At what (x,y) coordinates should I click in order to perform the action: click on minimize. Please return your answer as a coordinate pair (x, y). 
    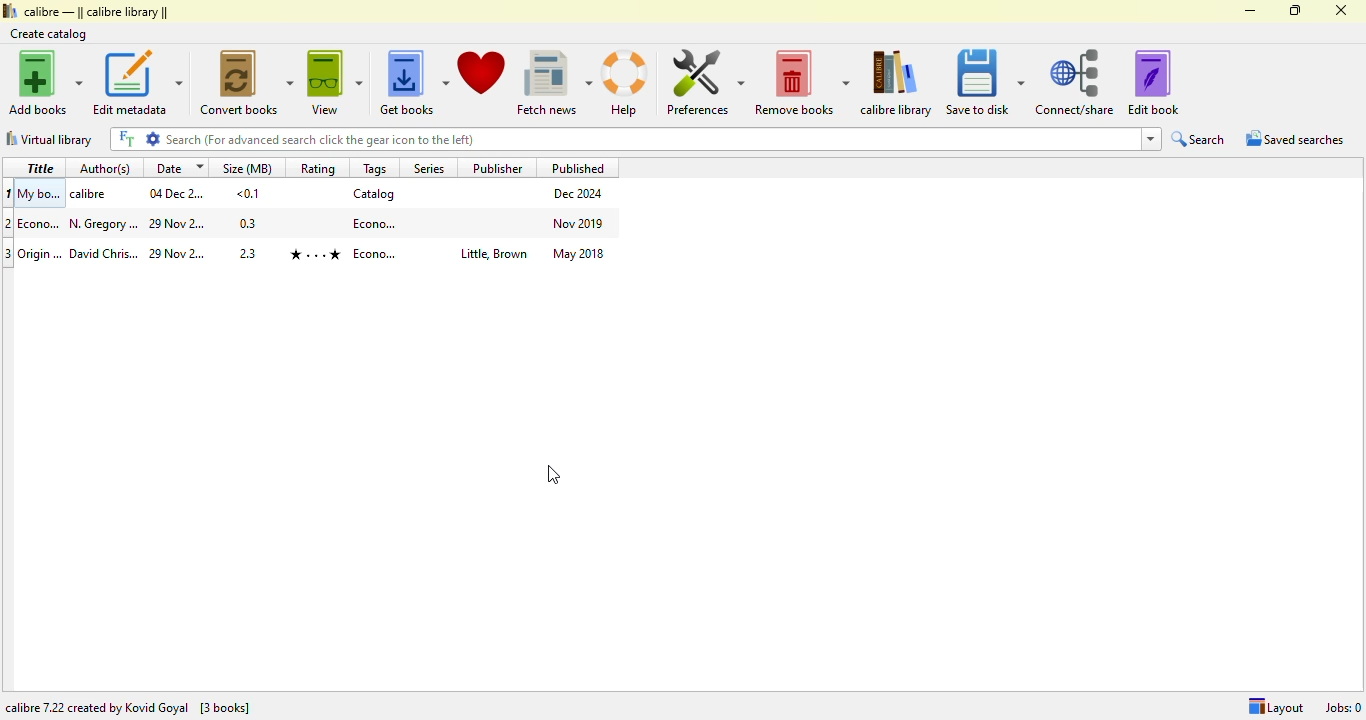
    Looking at the image, I should click on (1250, 11).